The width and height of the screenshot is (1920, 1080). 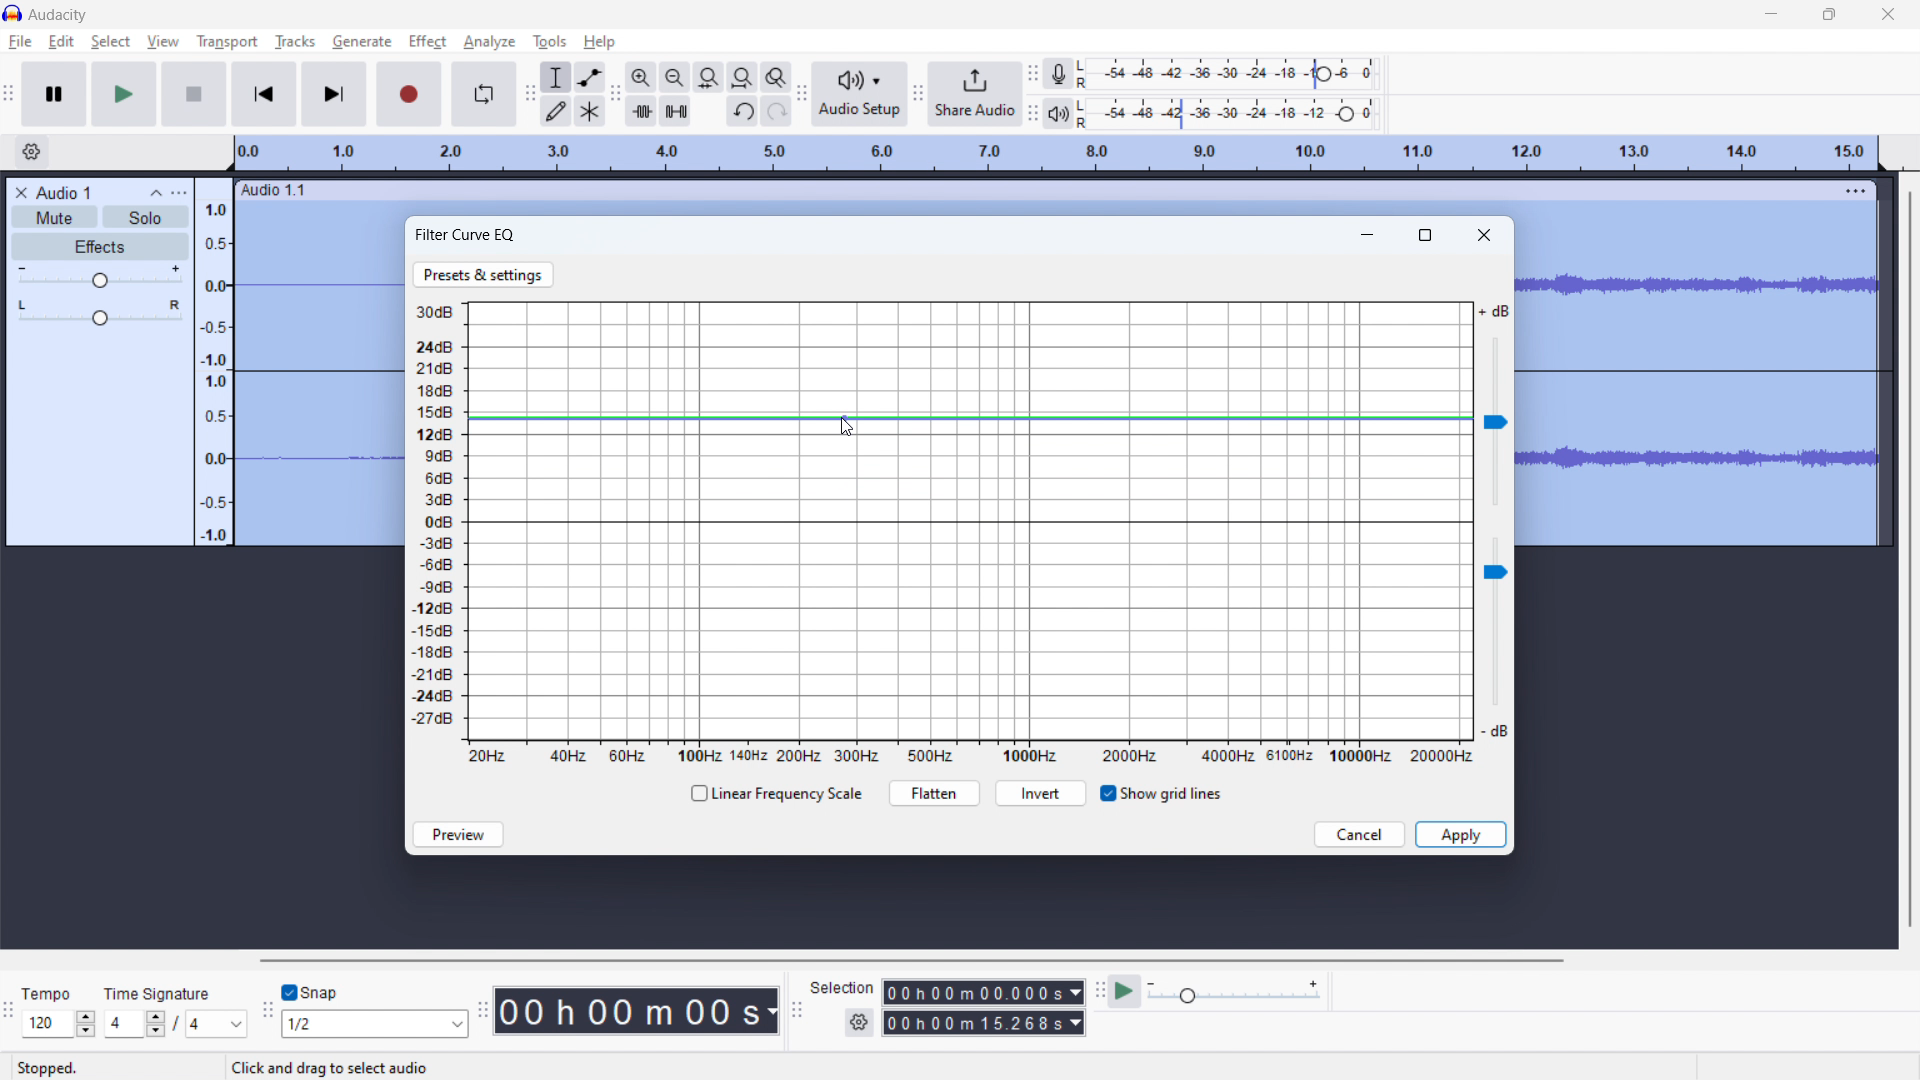 I want to click on close, so click(x=1889, y=13).